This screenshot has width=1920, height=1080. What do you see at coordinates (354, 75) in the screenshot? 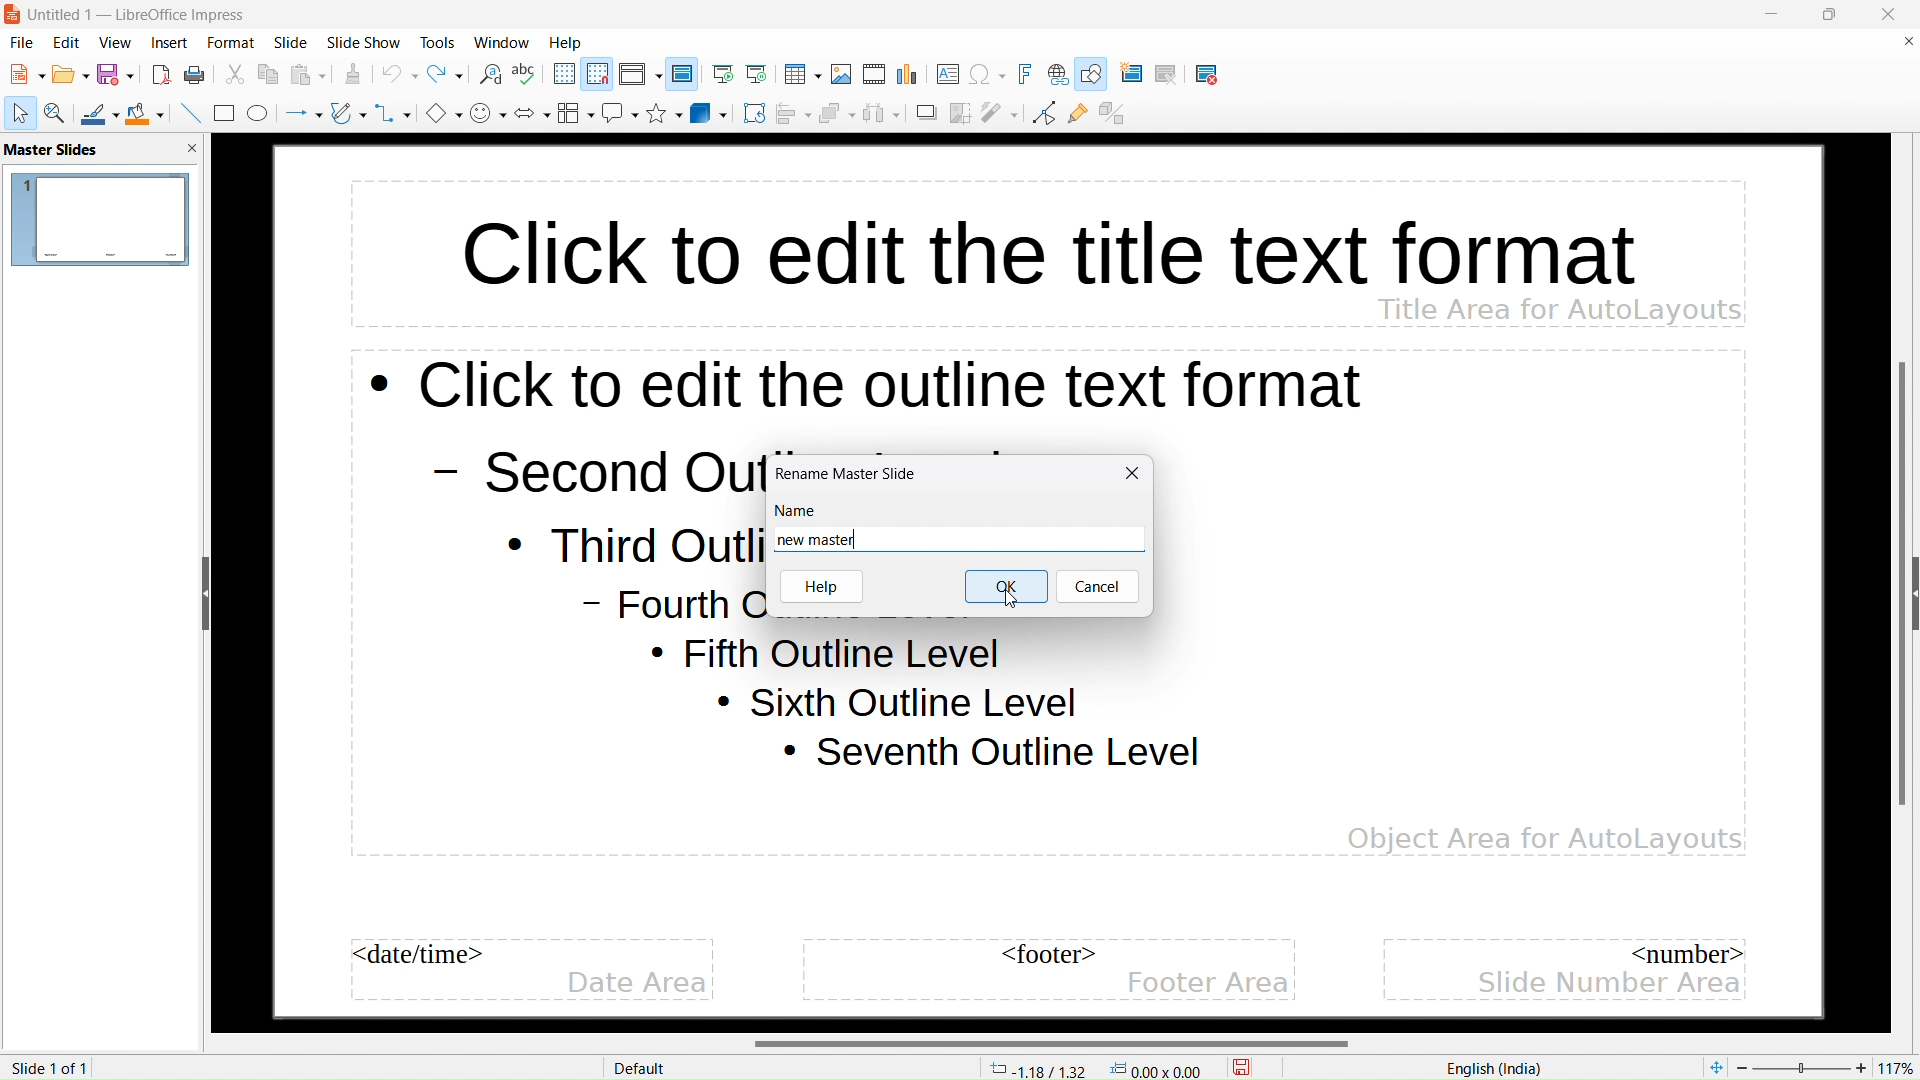
I see `clone formatting` at bounding box center [354, 75].